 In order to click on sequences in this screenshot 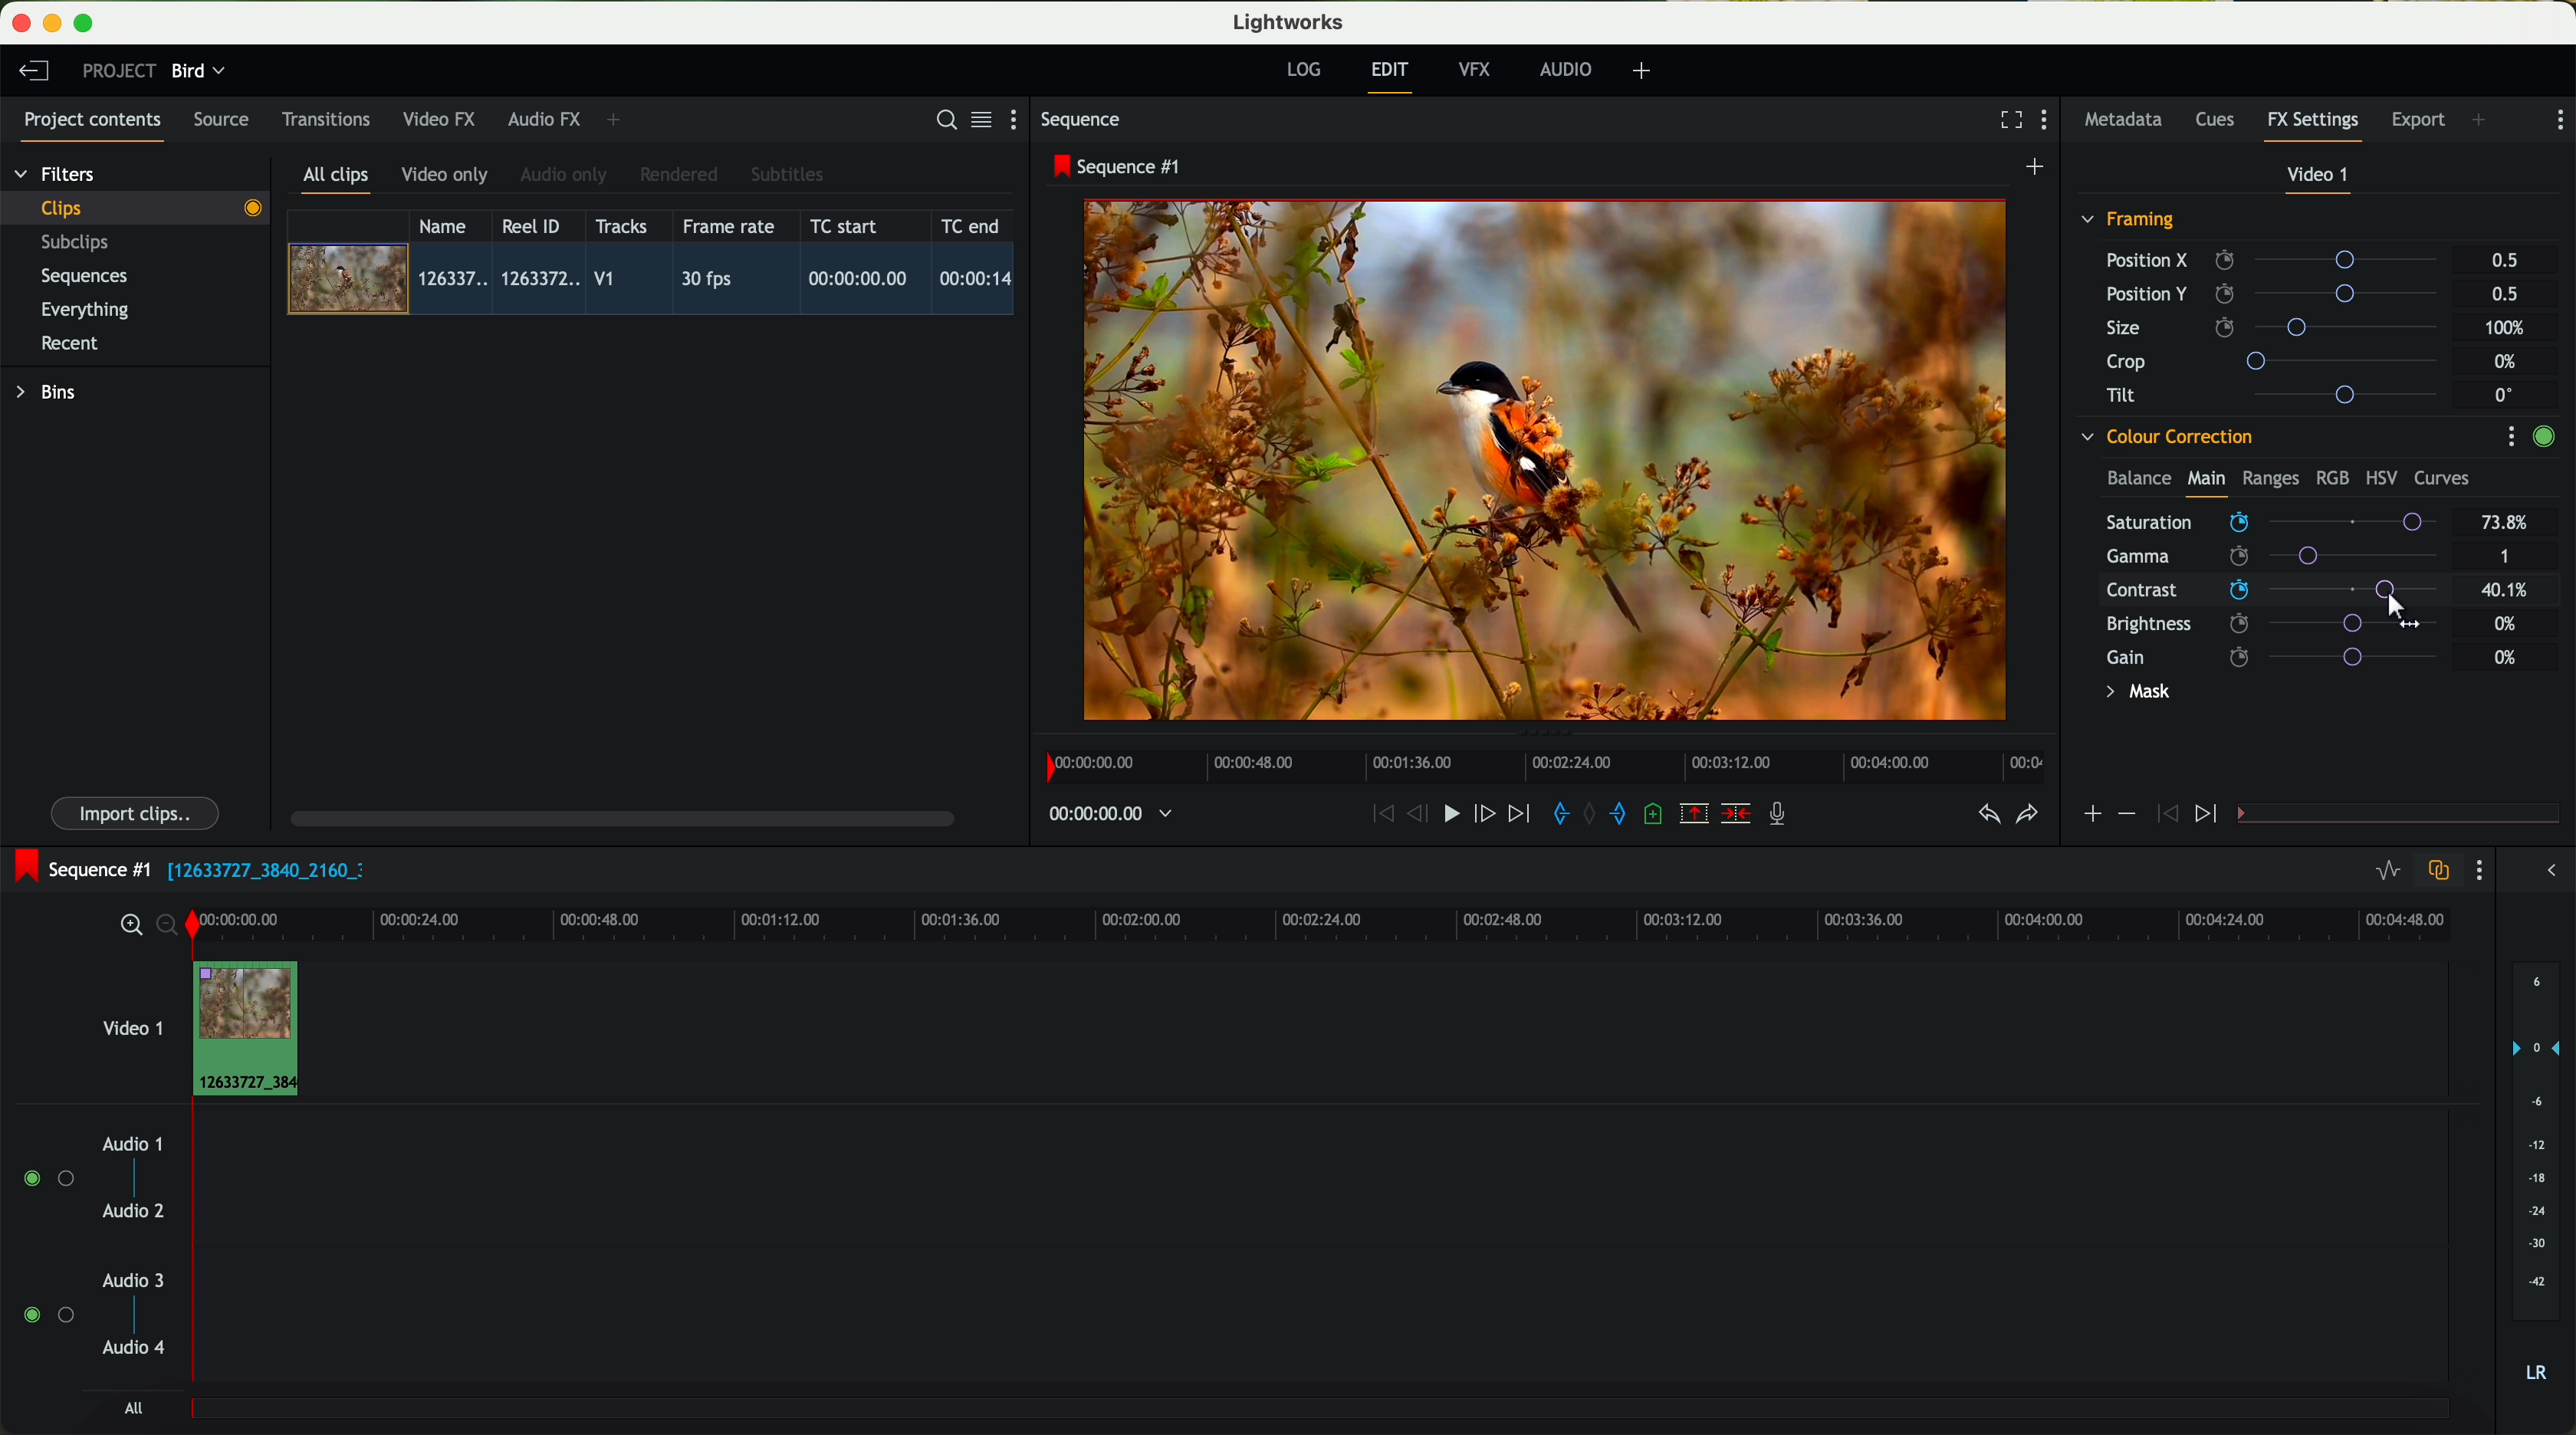, I will do `click(84, 277)`.